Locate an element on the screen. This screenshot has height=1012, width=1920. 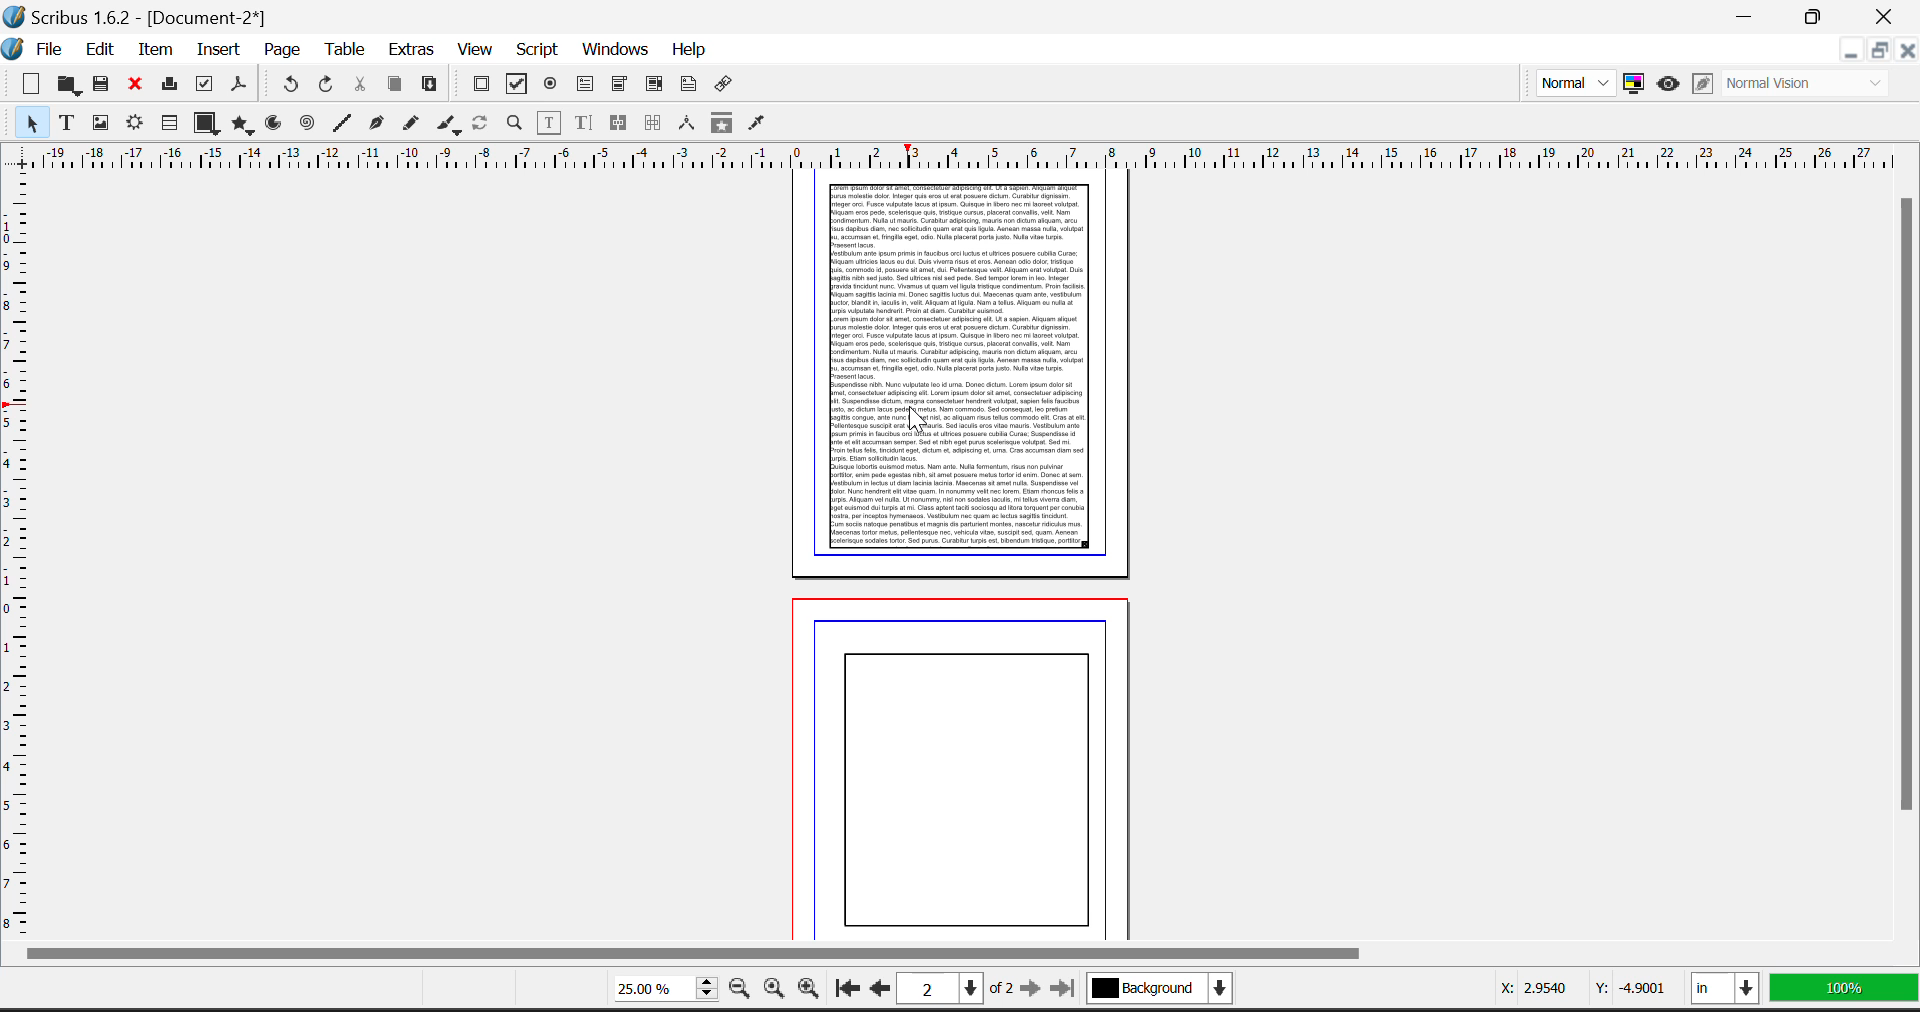
Restore Down is located at coordinates (1849, 53).